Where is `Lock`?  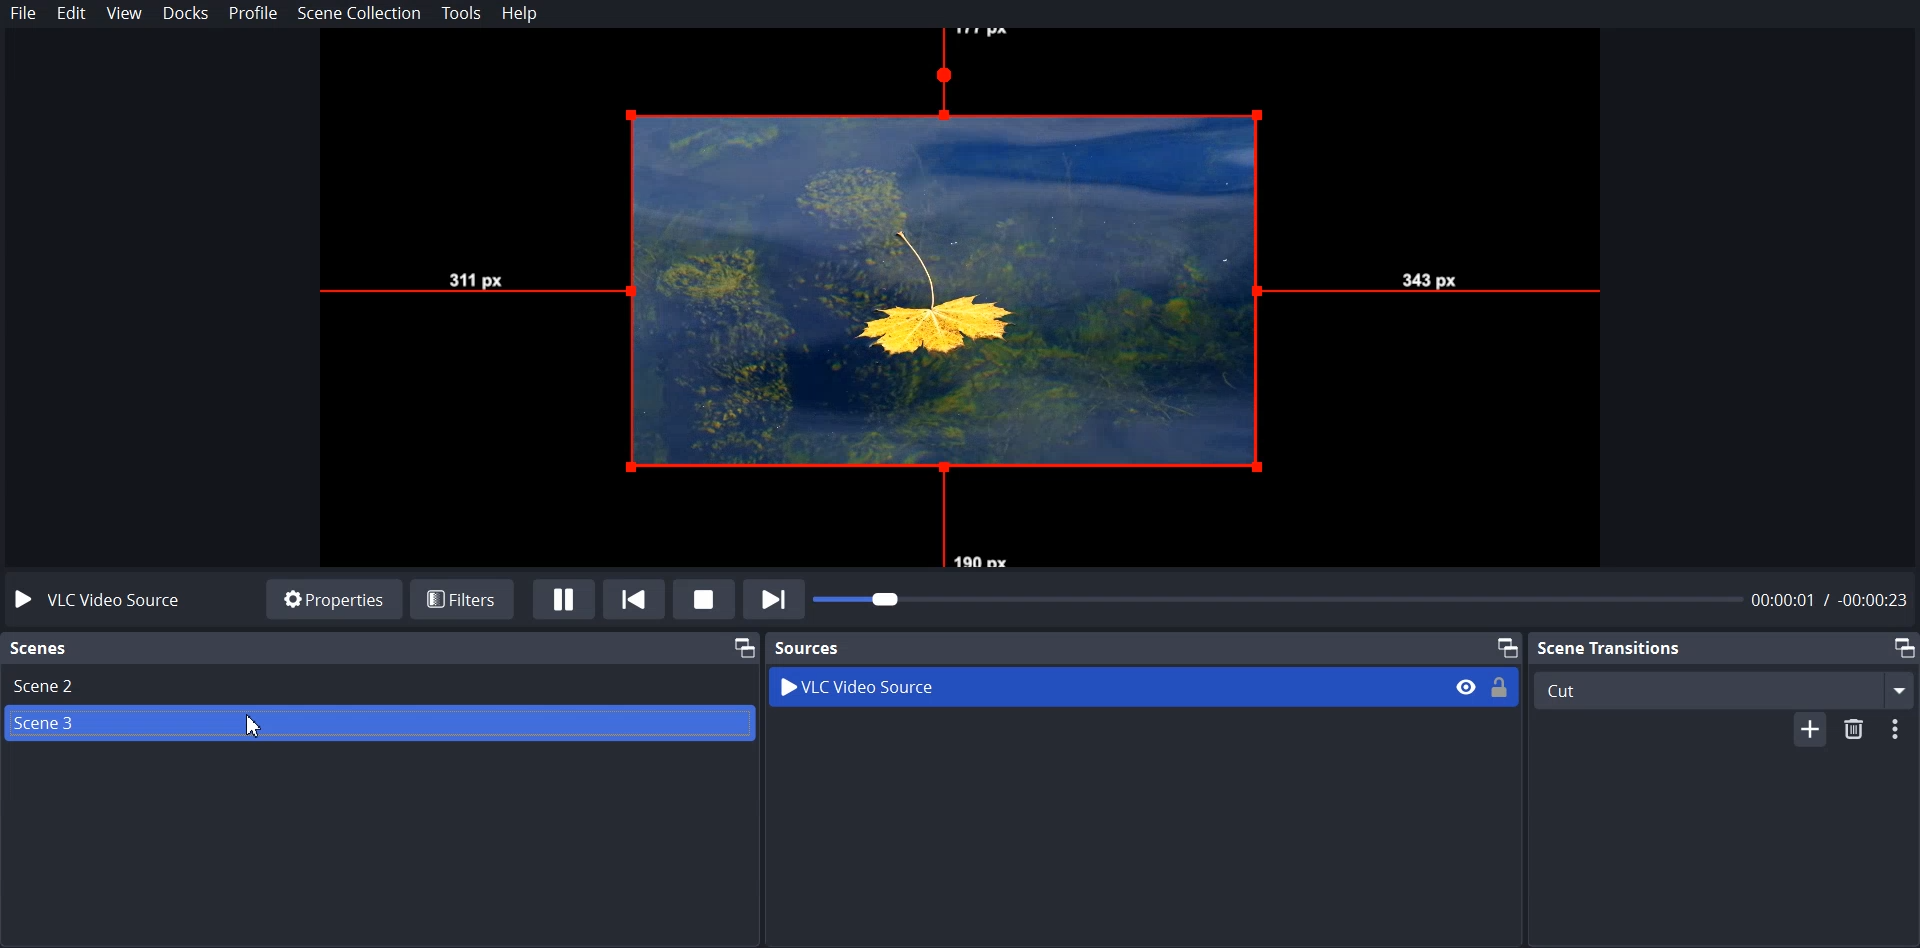
Lock is located at coordinates (1501, 686).